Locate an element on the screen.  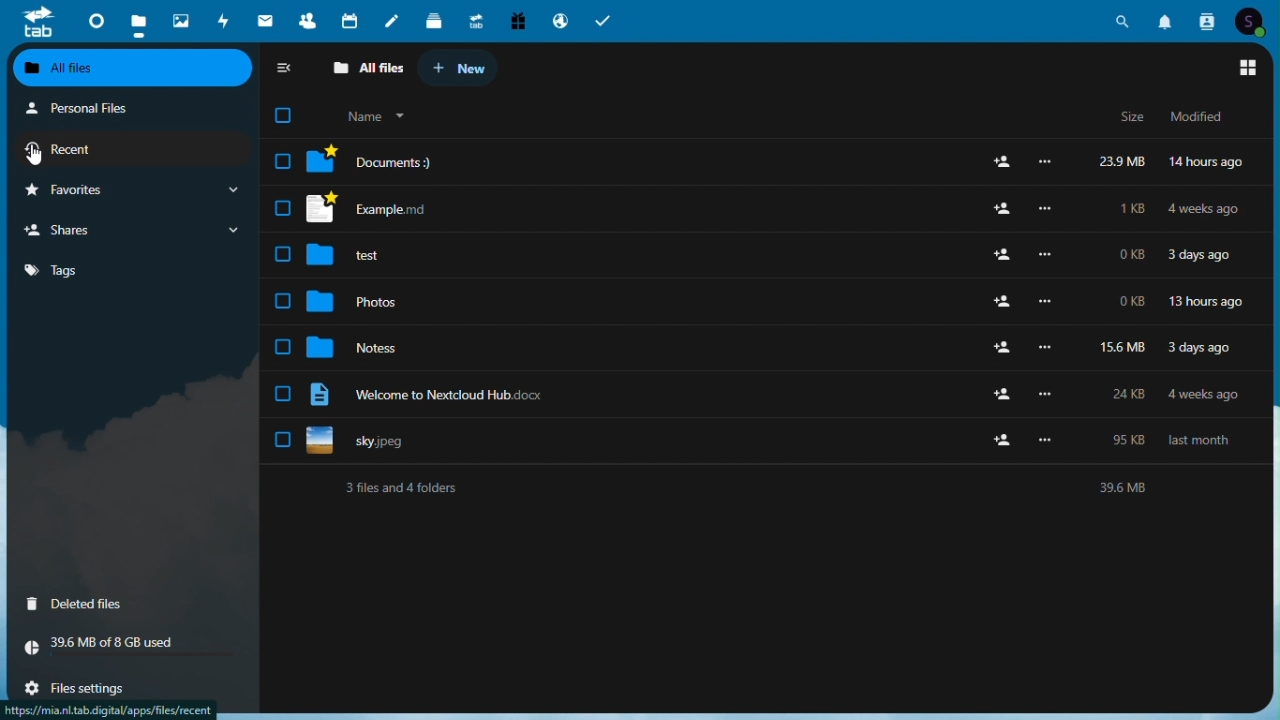
options is located at coordinates (1048, 254).